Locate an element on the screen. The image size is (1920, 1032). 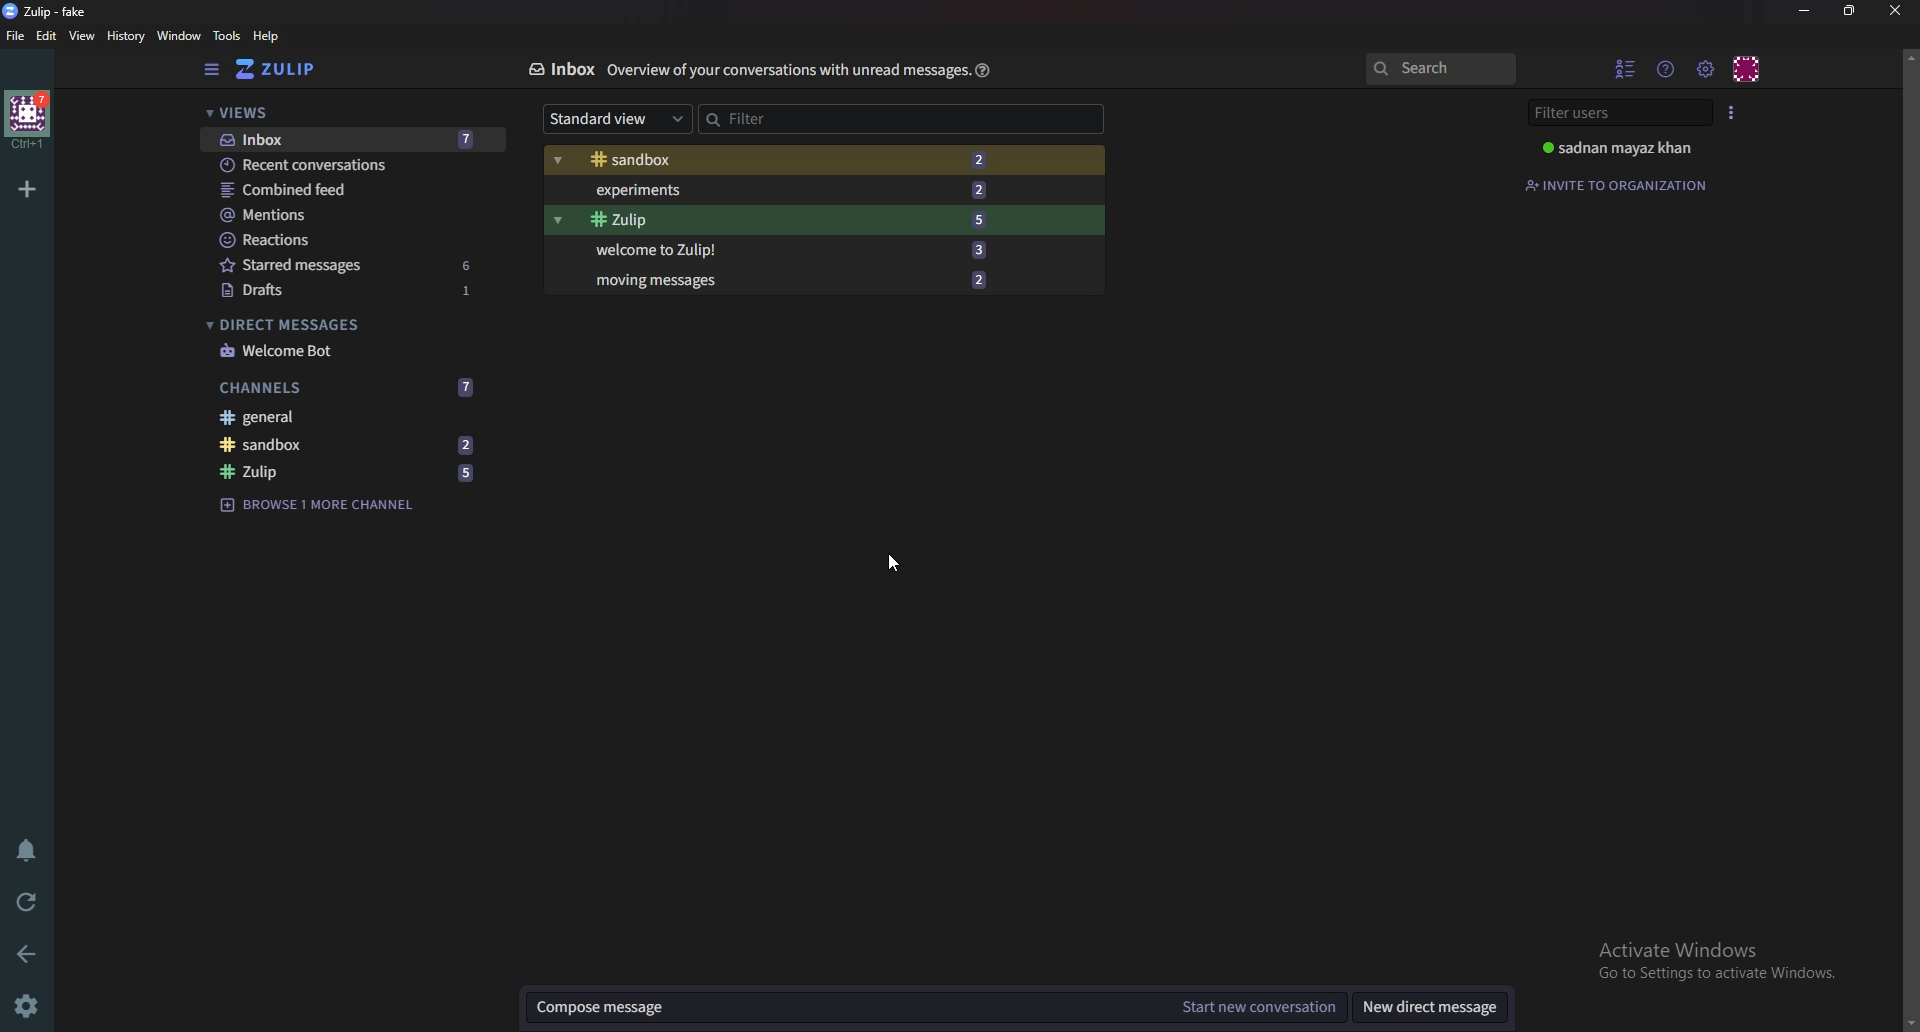
User list style is located at coordinates (1735, 112).